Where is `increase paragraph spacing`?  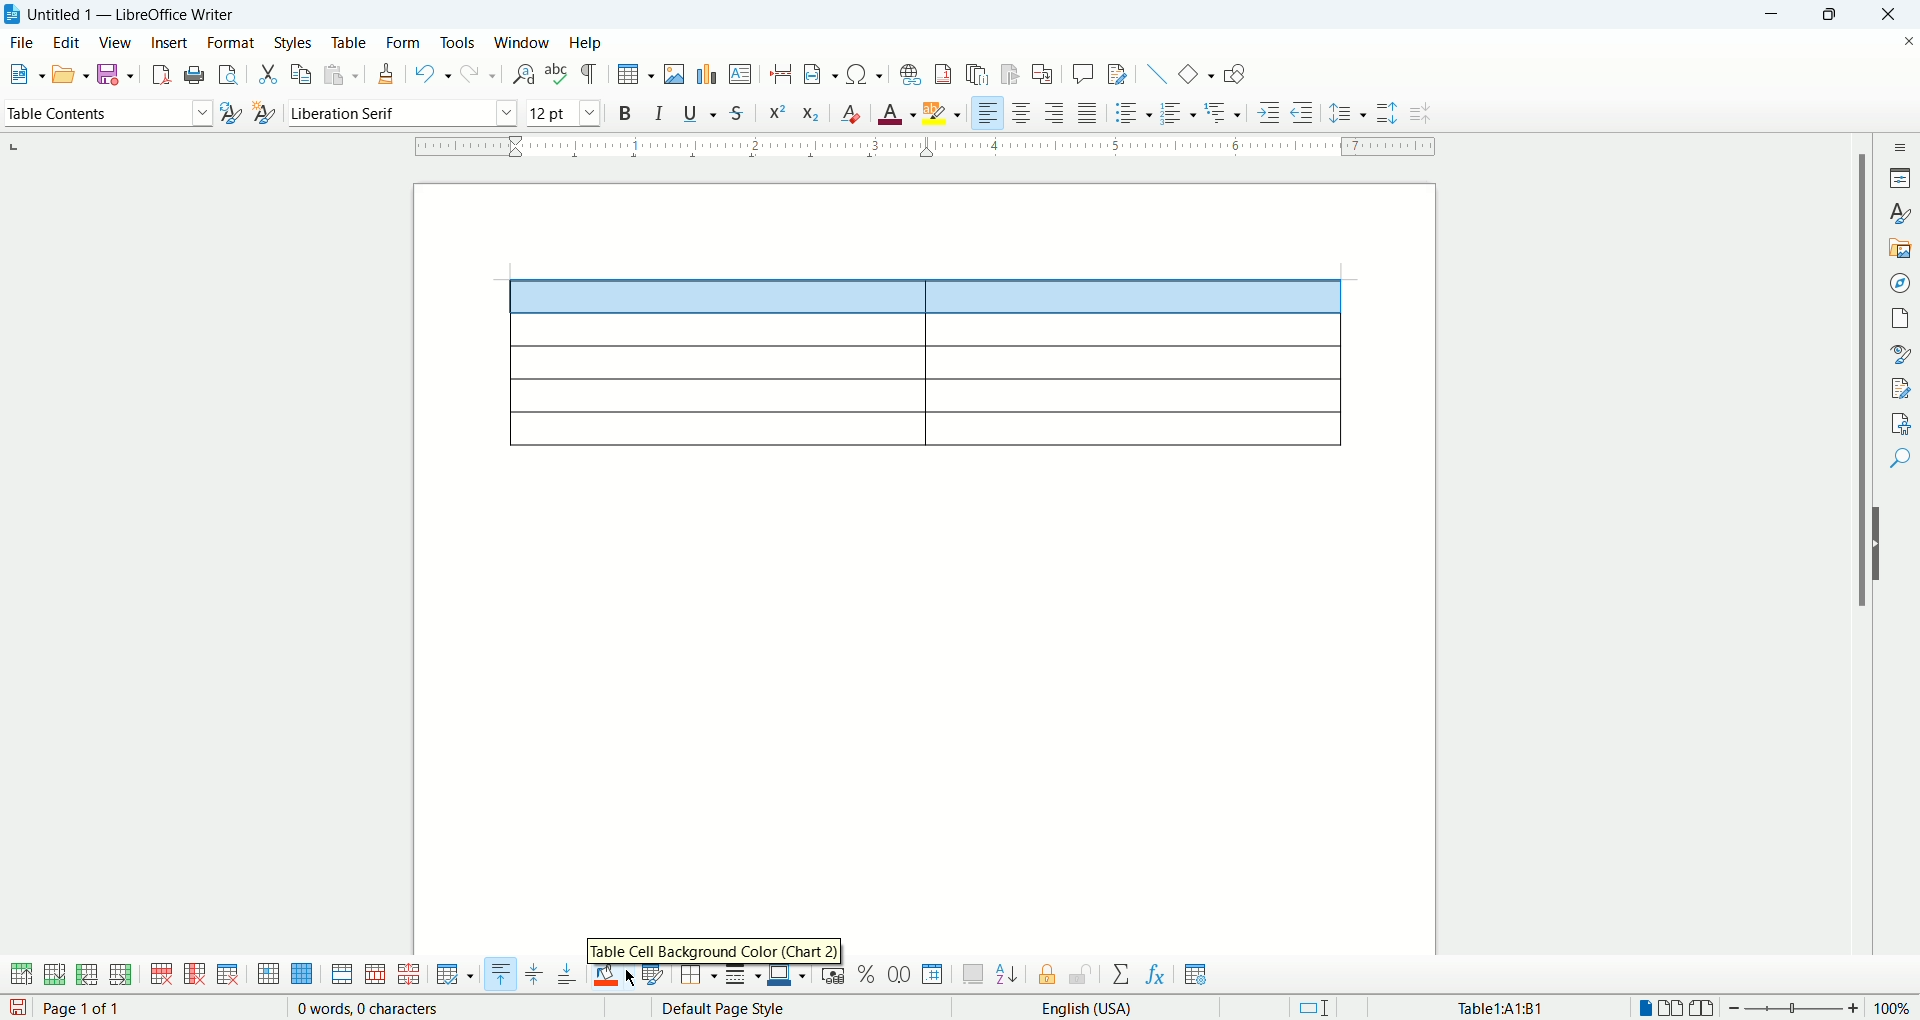 increase paragraph spacing is located at coordinates (1386, 113).